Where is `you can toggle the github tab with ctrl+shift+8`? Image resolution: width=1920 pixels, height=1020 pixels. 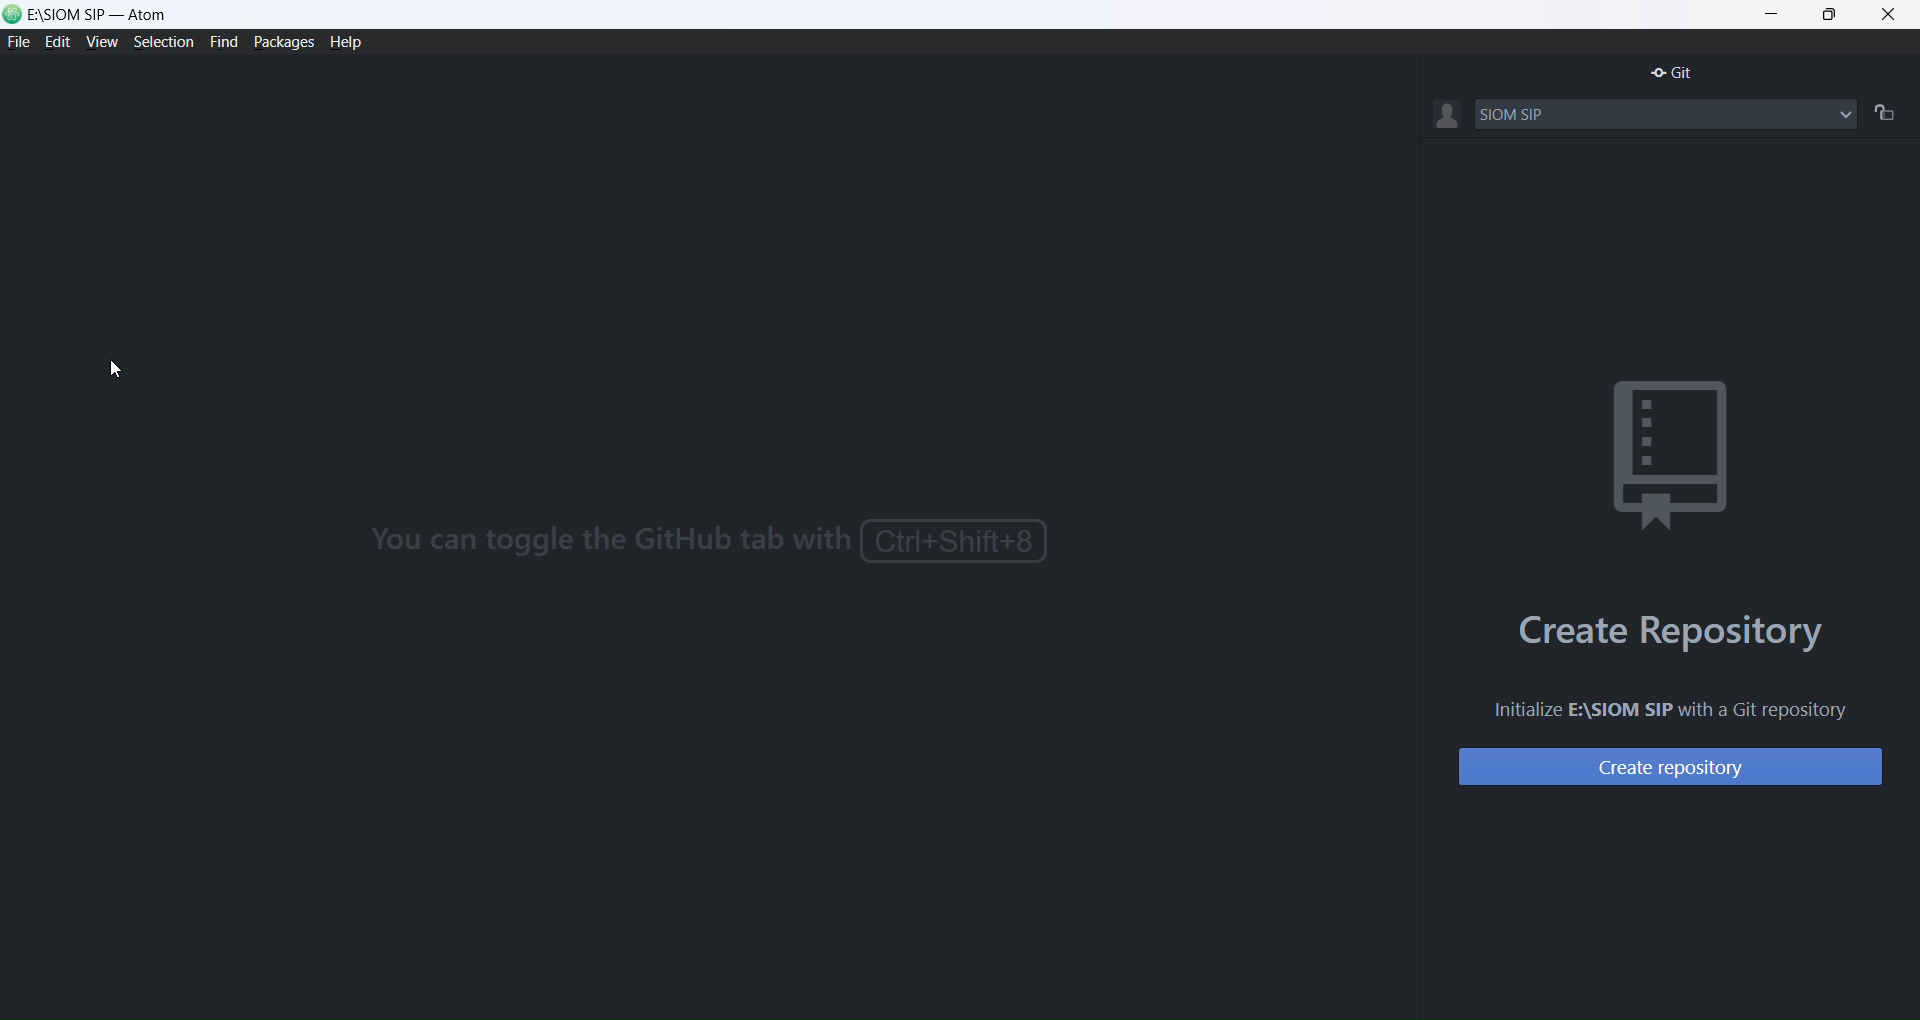
you can toggle the github tab with ctrl+shift+8 is located at coordinates (700, 543).